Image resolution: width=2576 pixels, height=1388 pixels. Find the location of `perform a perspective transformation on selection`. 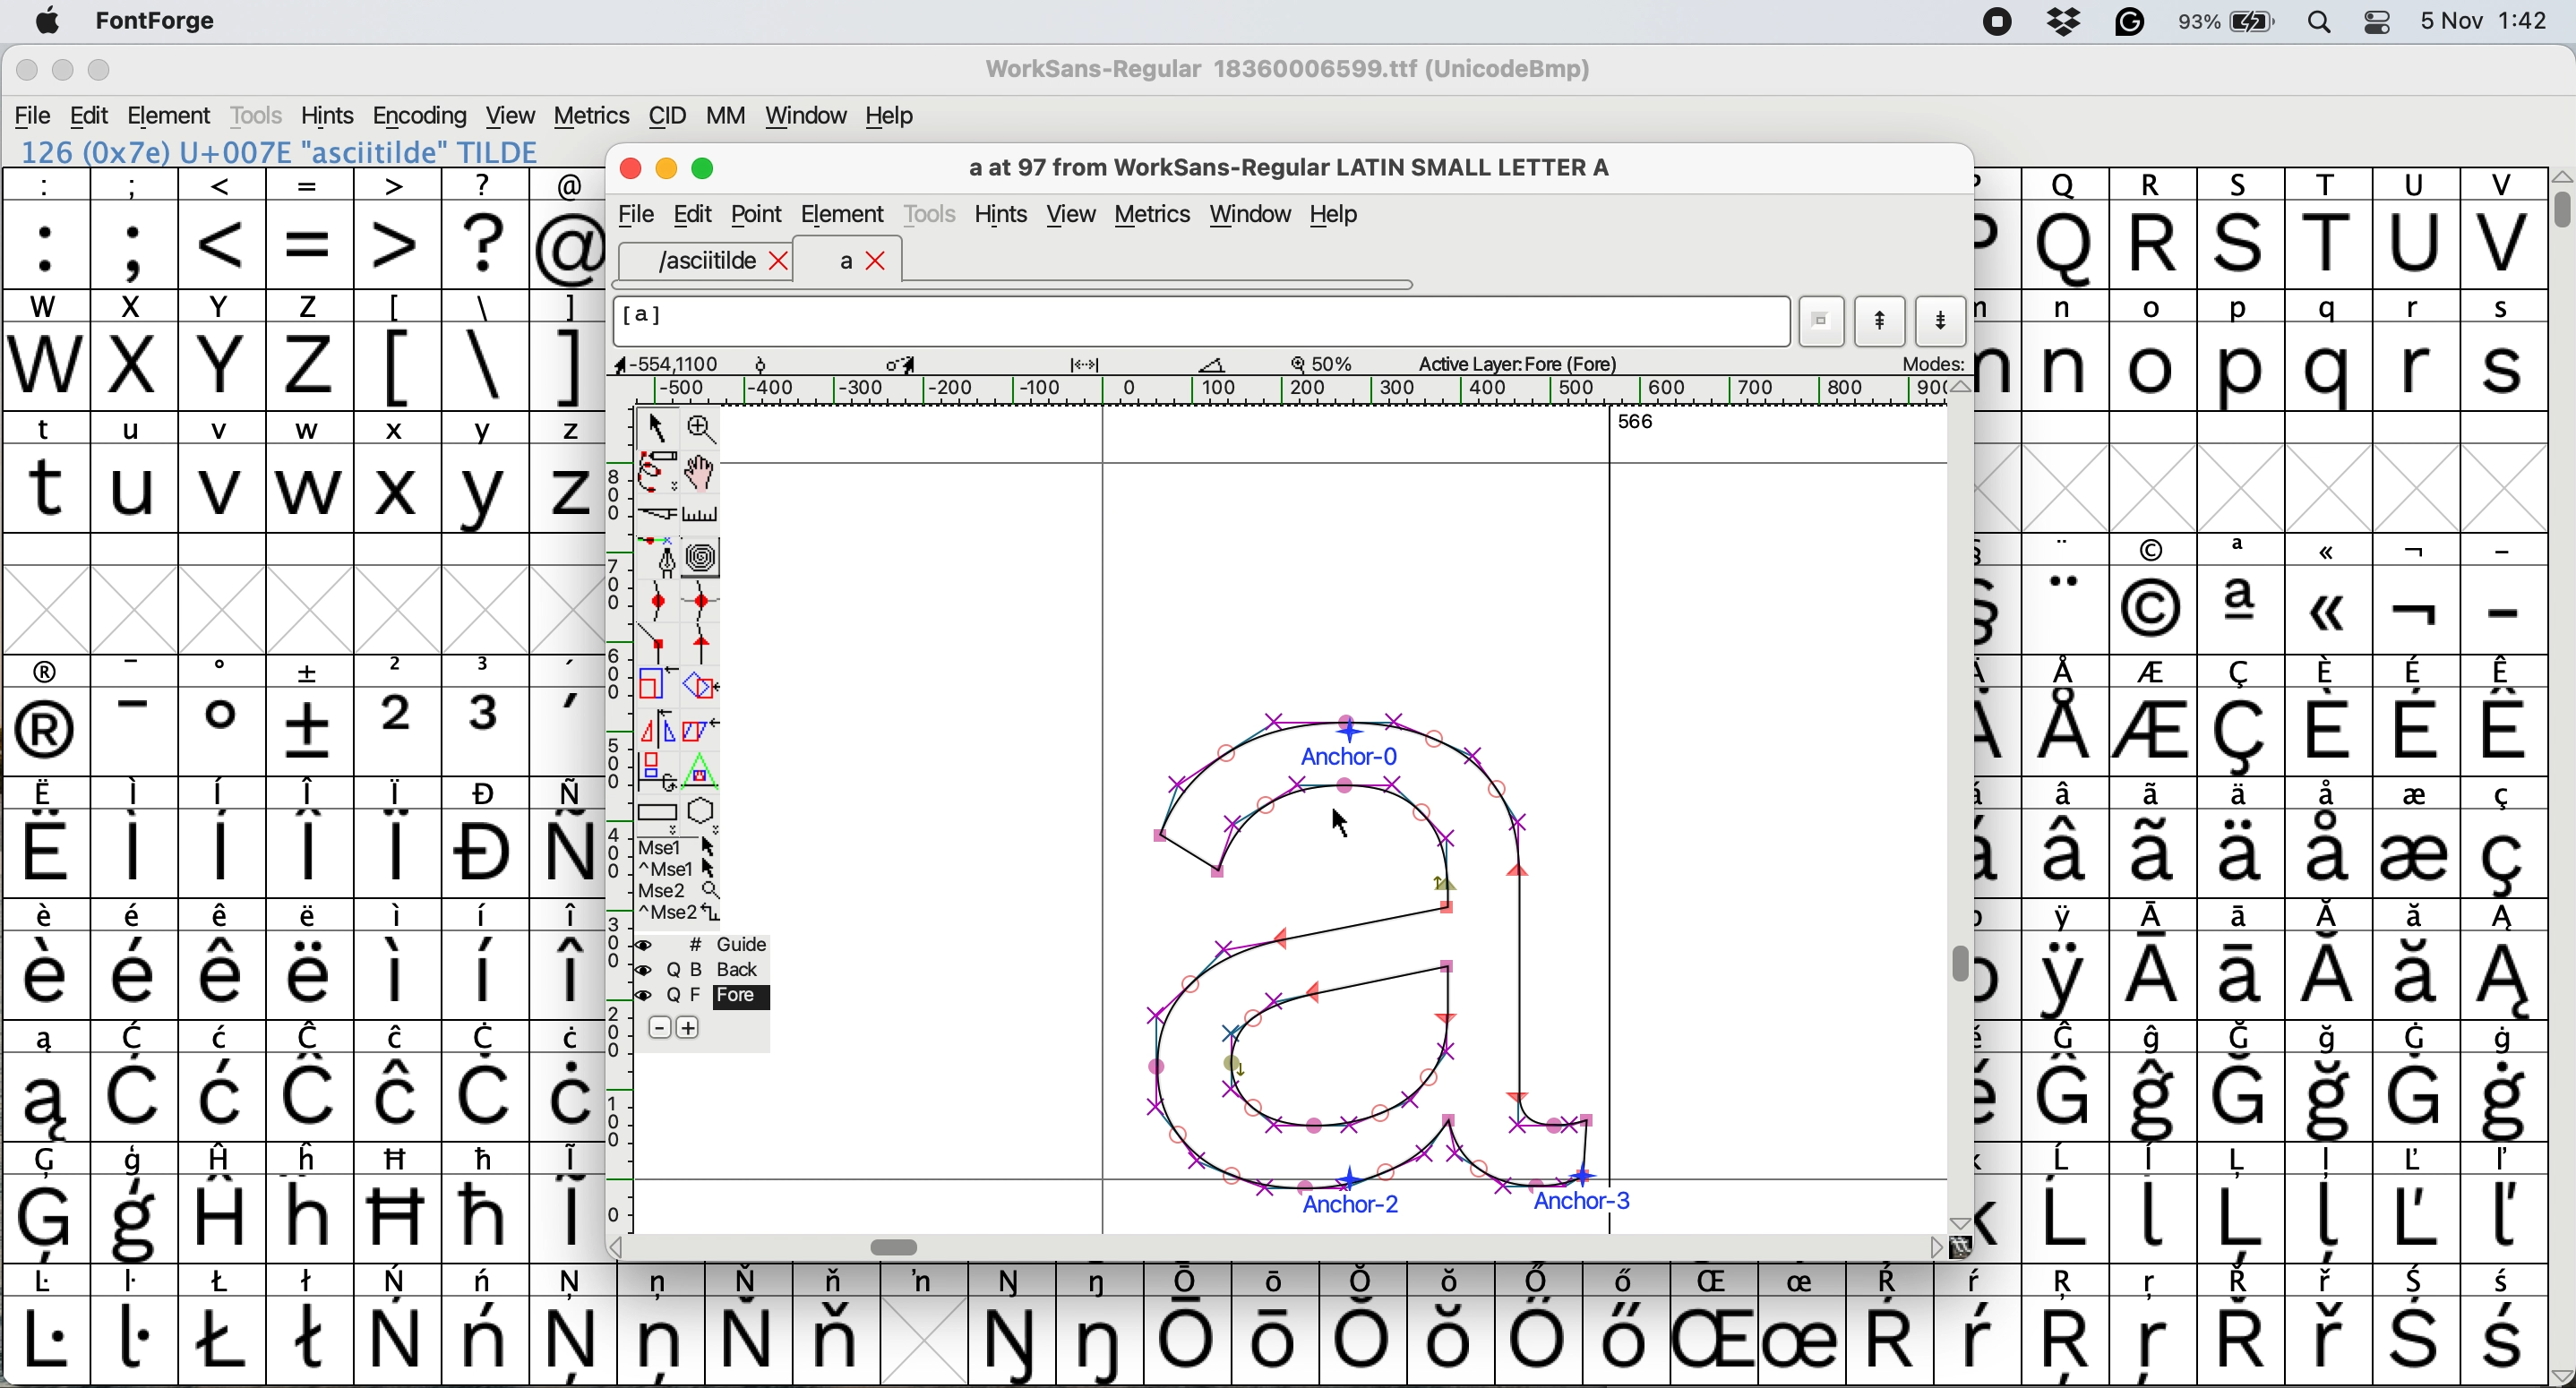

perform a perspective transformation on selection is located at coordinates (701, 772).